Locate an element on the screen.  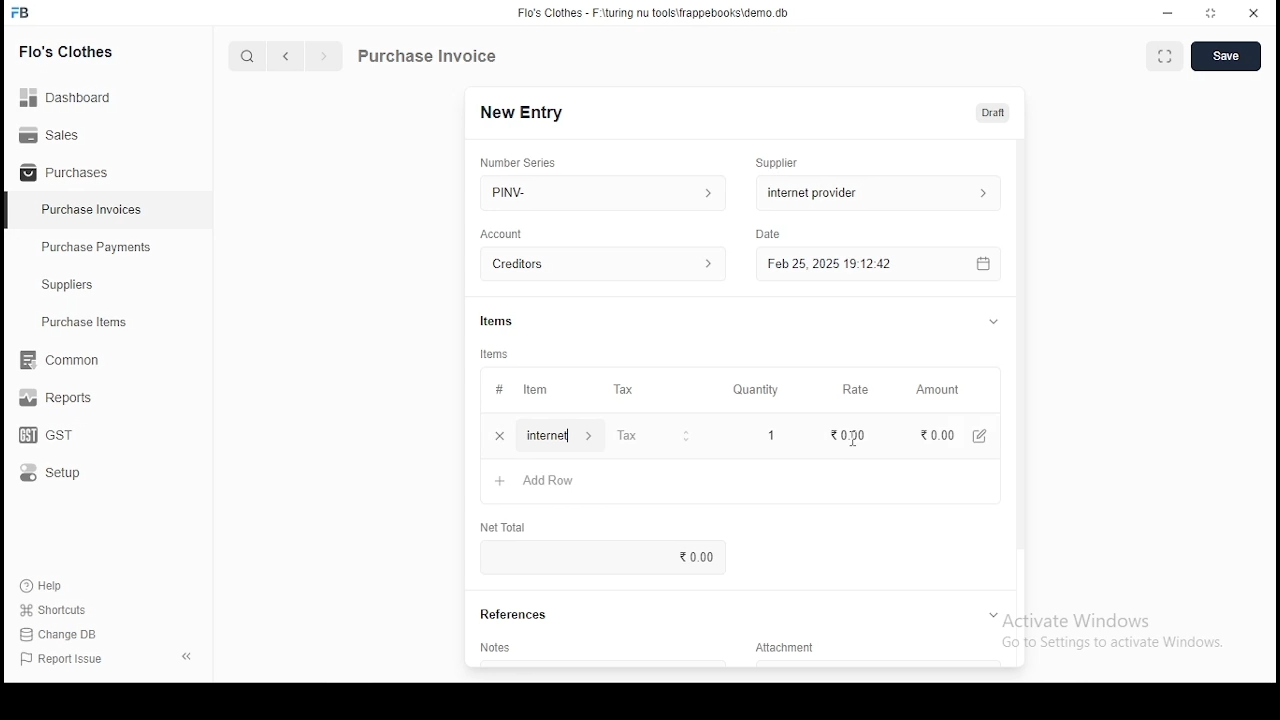
item is located at coordinates (534, 391).